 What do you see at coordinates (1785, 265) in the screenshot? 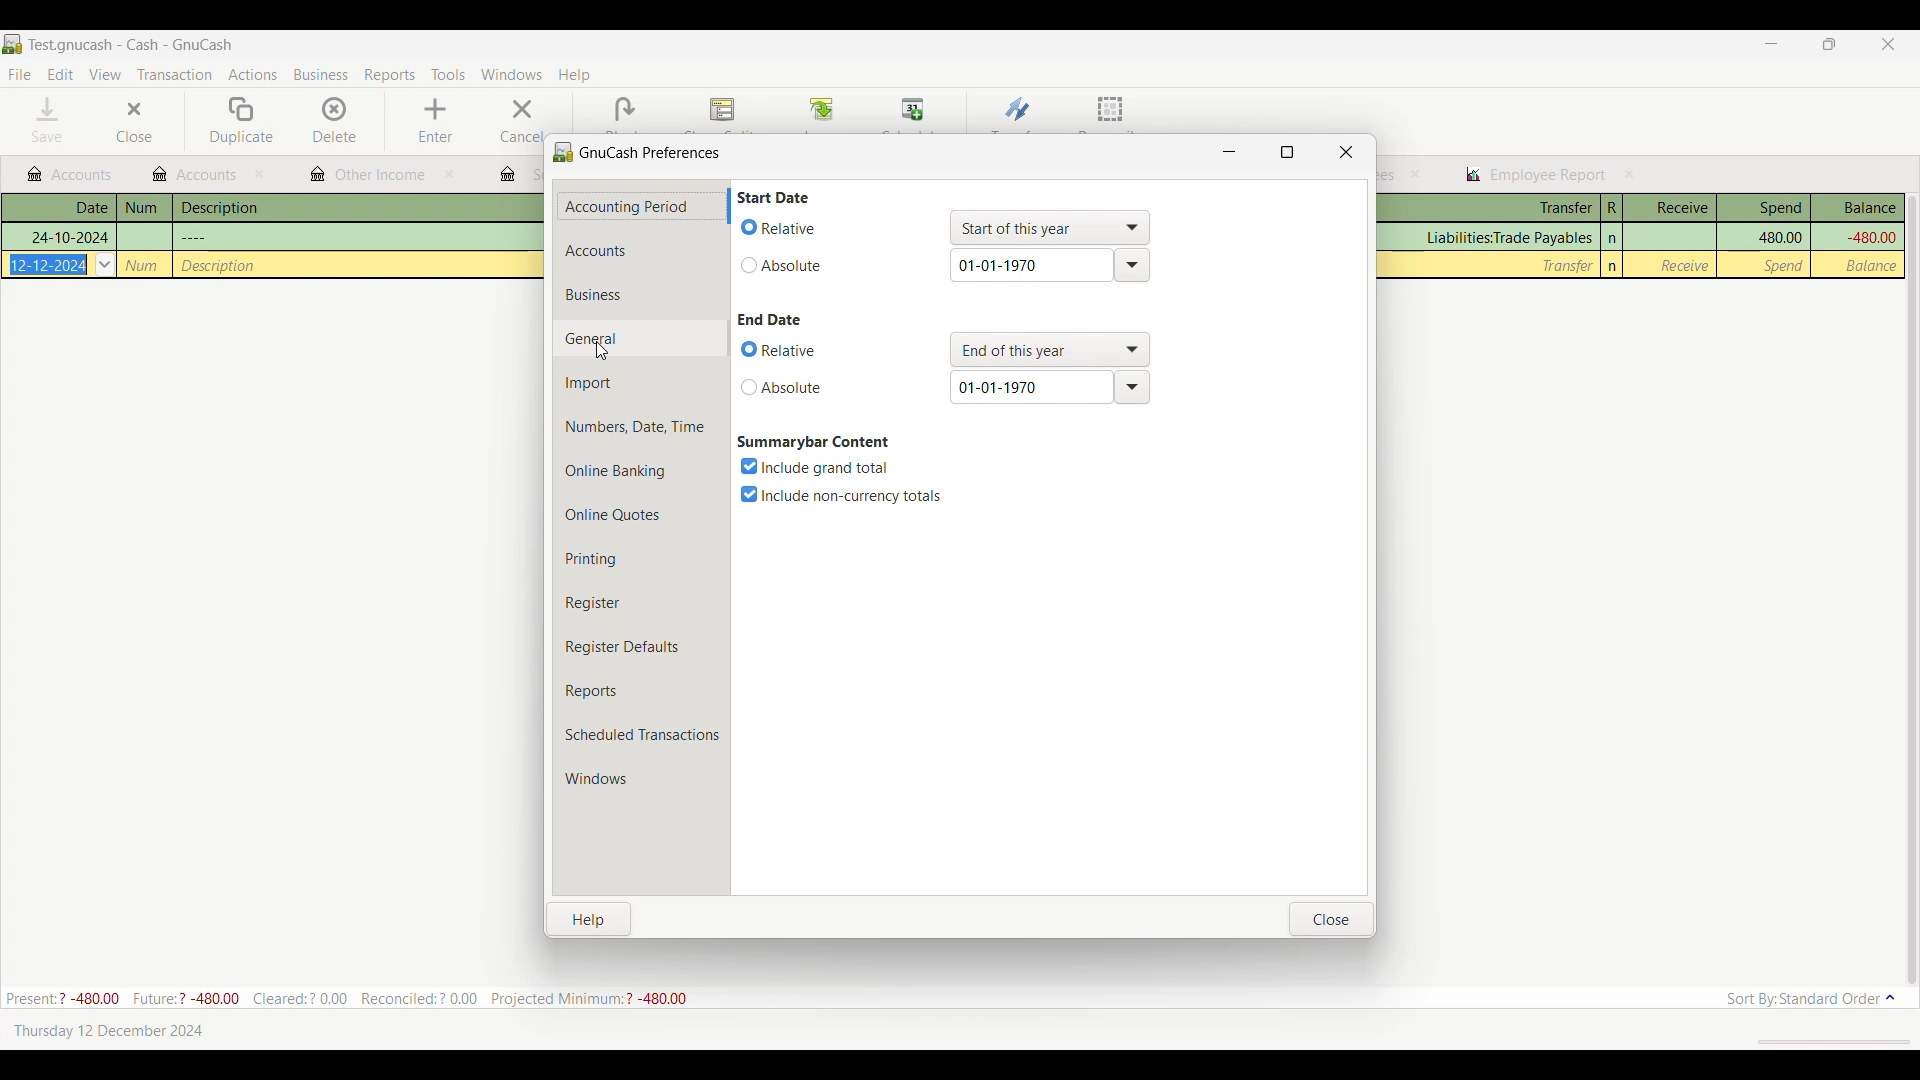
I see `Spend column` at bounding box center [1785, 265].